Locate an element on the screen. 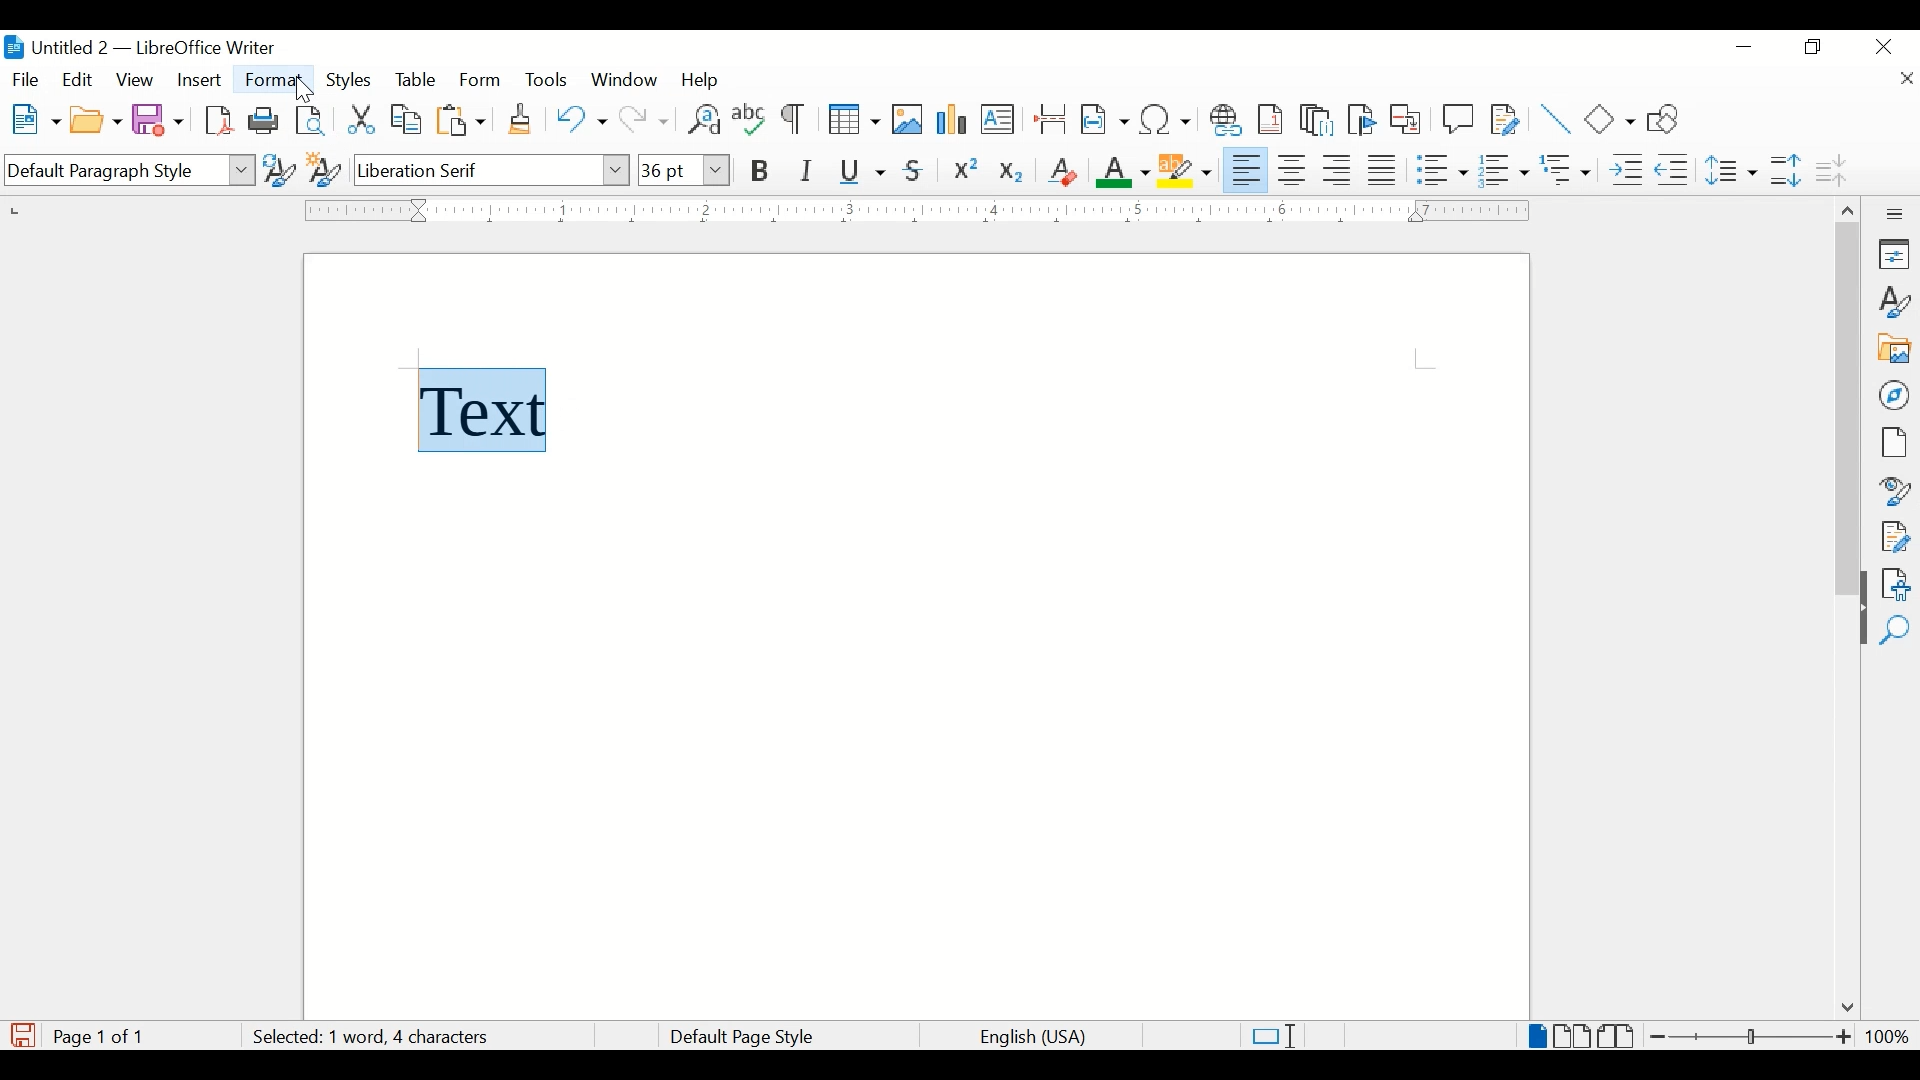 The height and width of the screenshot is (1080, 1920). align left is located at coordinates (1247, 168).